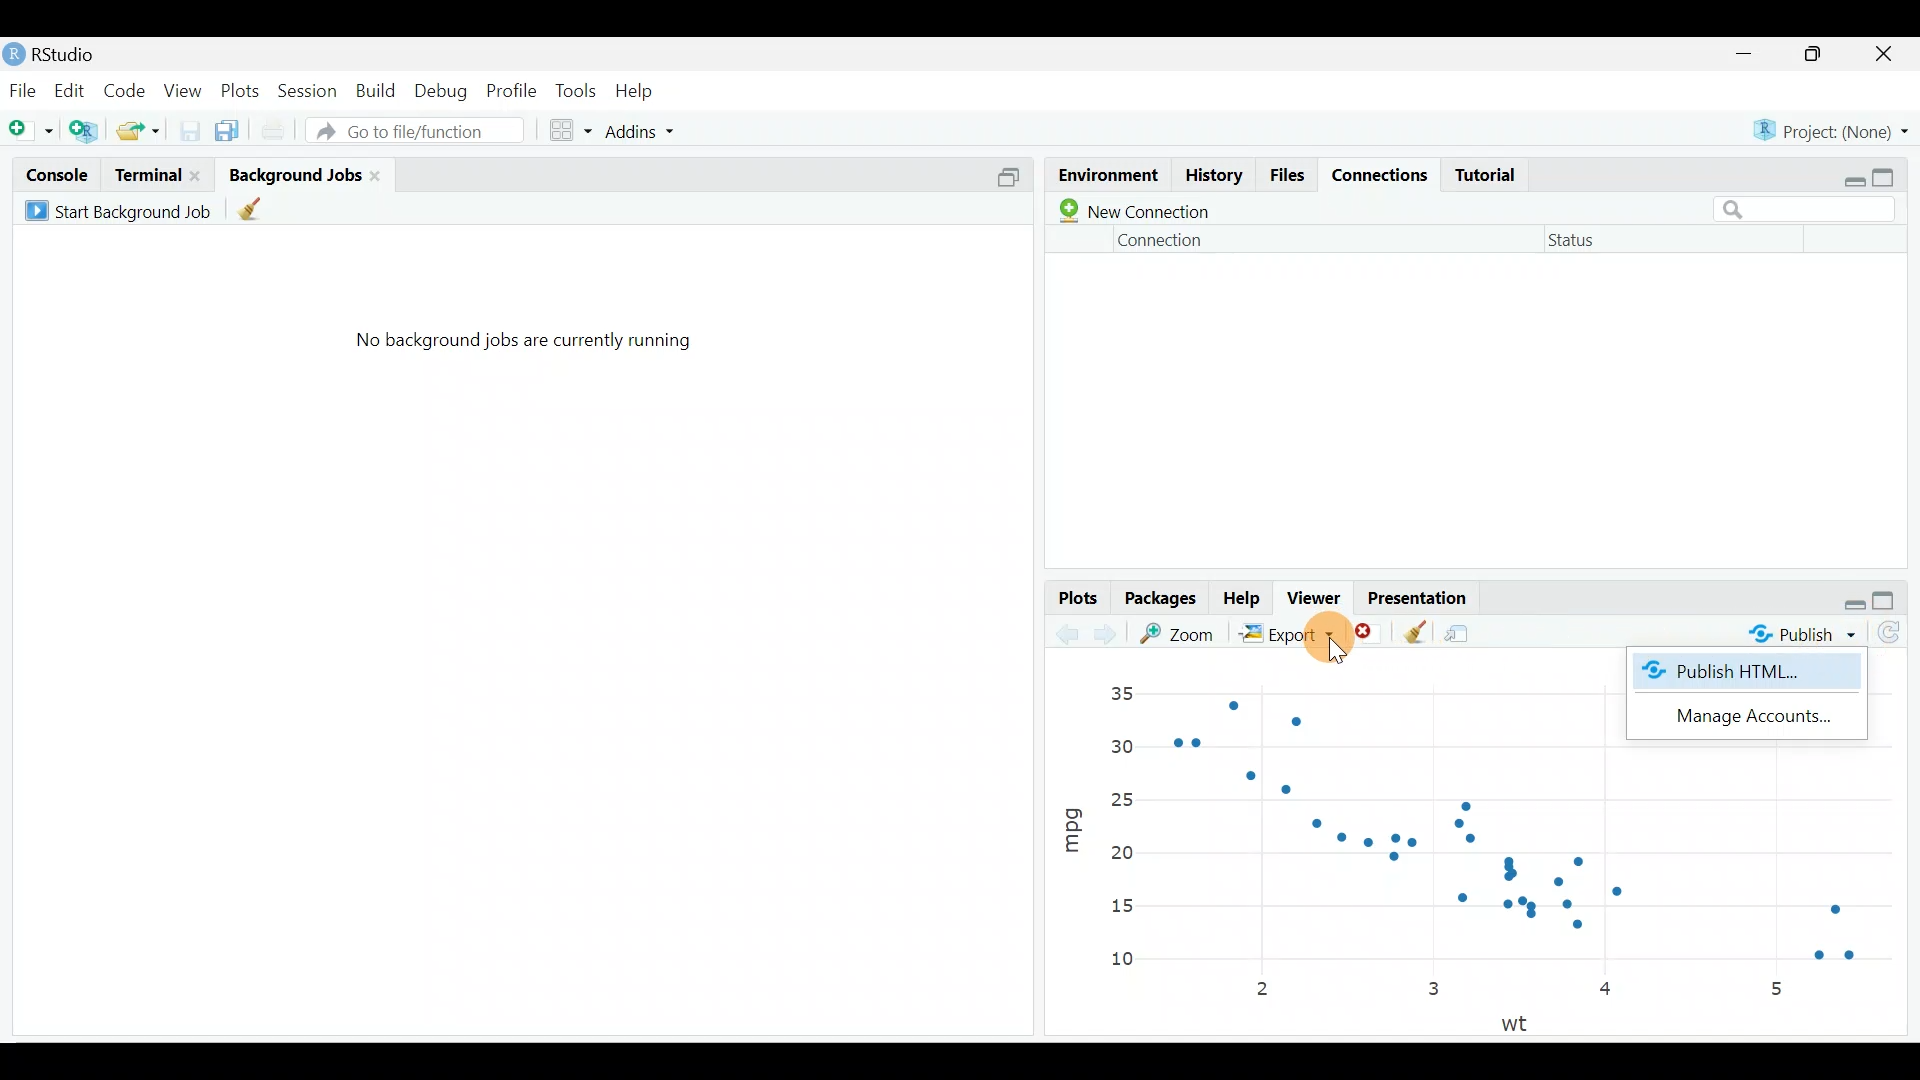 This screenshot has height=1080, width=1920. What do you see at coordinates (1609, 992) in the screenshot?
I see `4` at bounding box center [1609, 992].